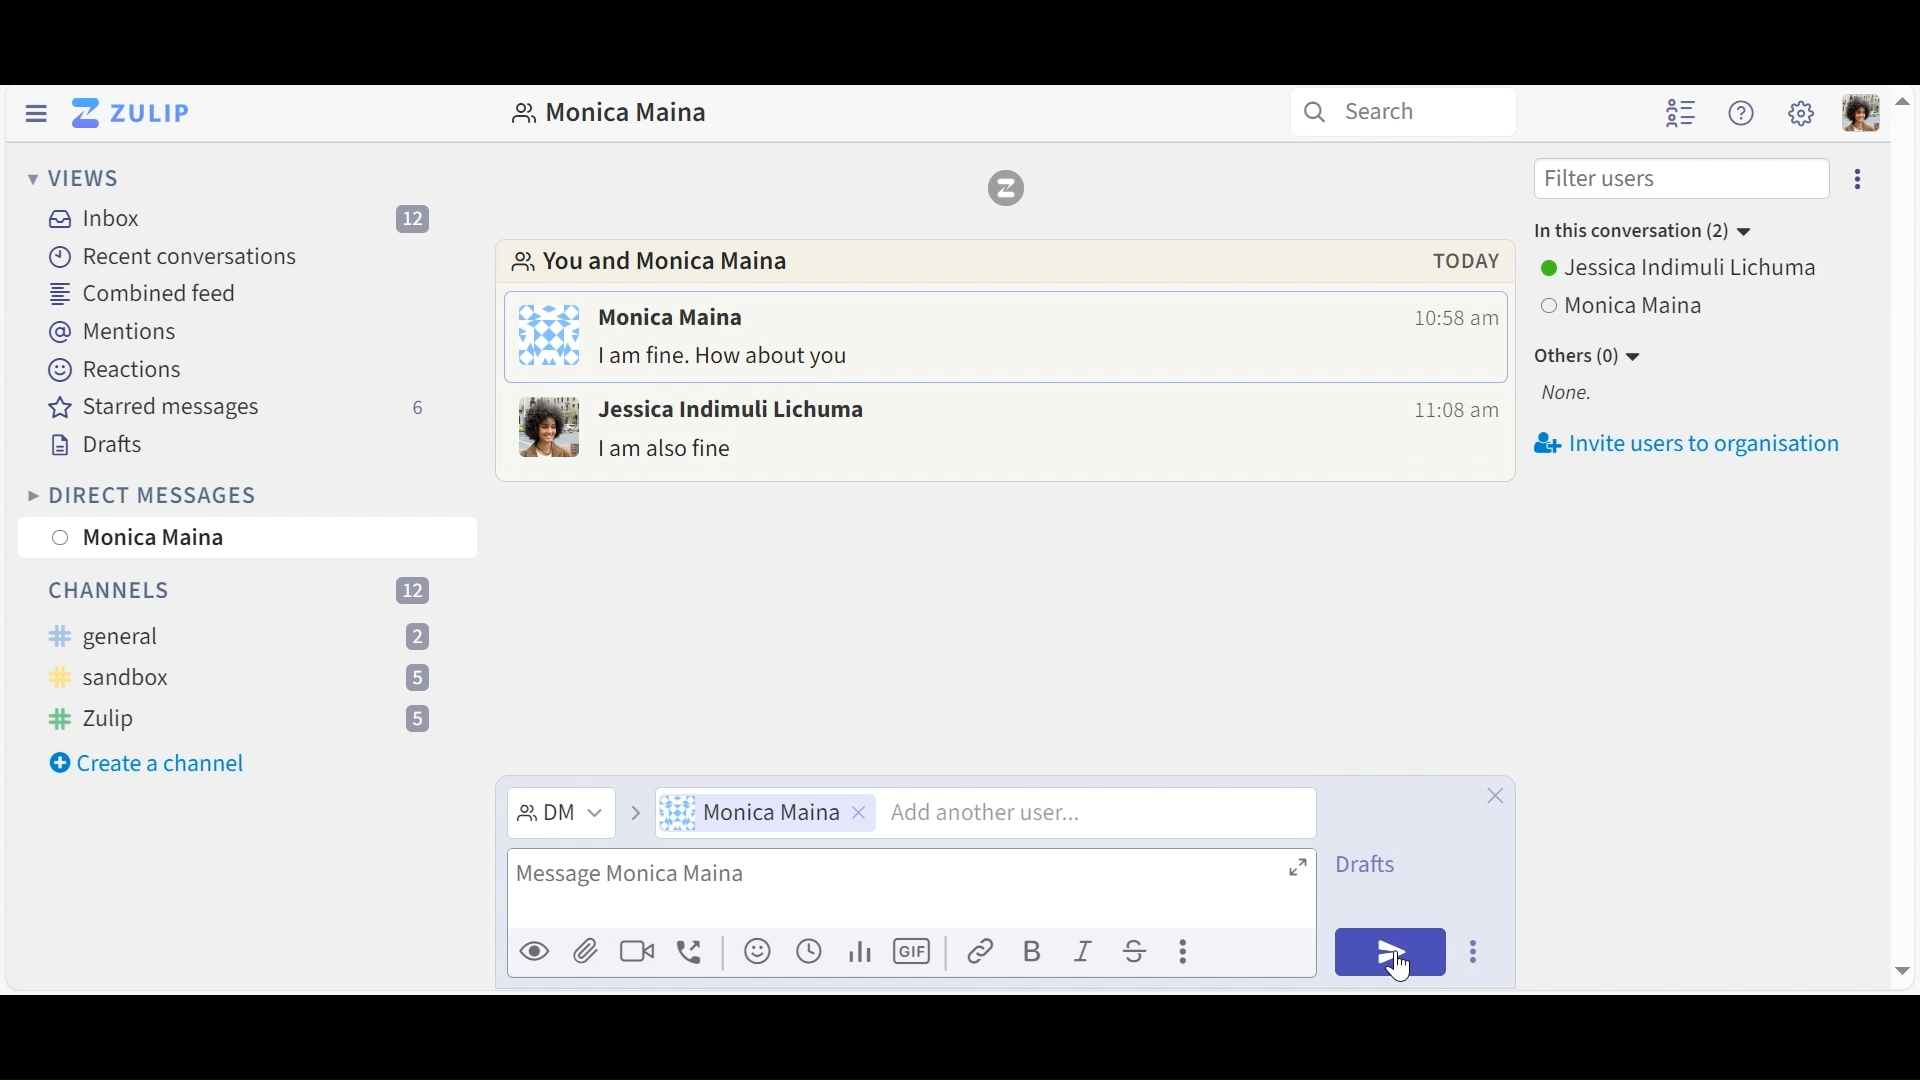  What do you see at coordinates (557, 813) in the screenshot?
I see `Direct Message dropdown menu` at bounding box center [557, 813].